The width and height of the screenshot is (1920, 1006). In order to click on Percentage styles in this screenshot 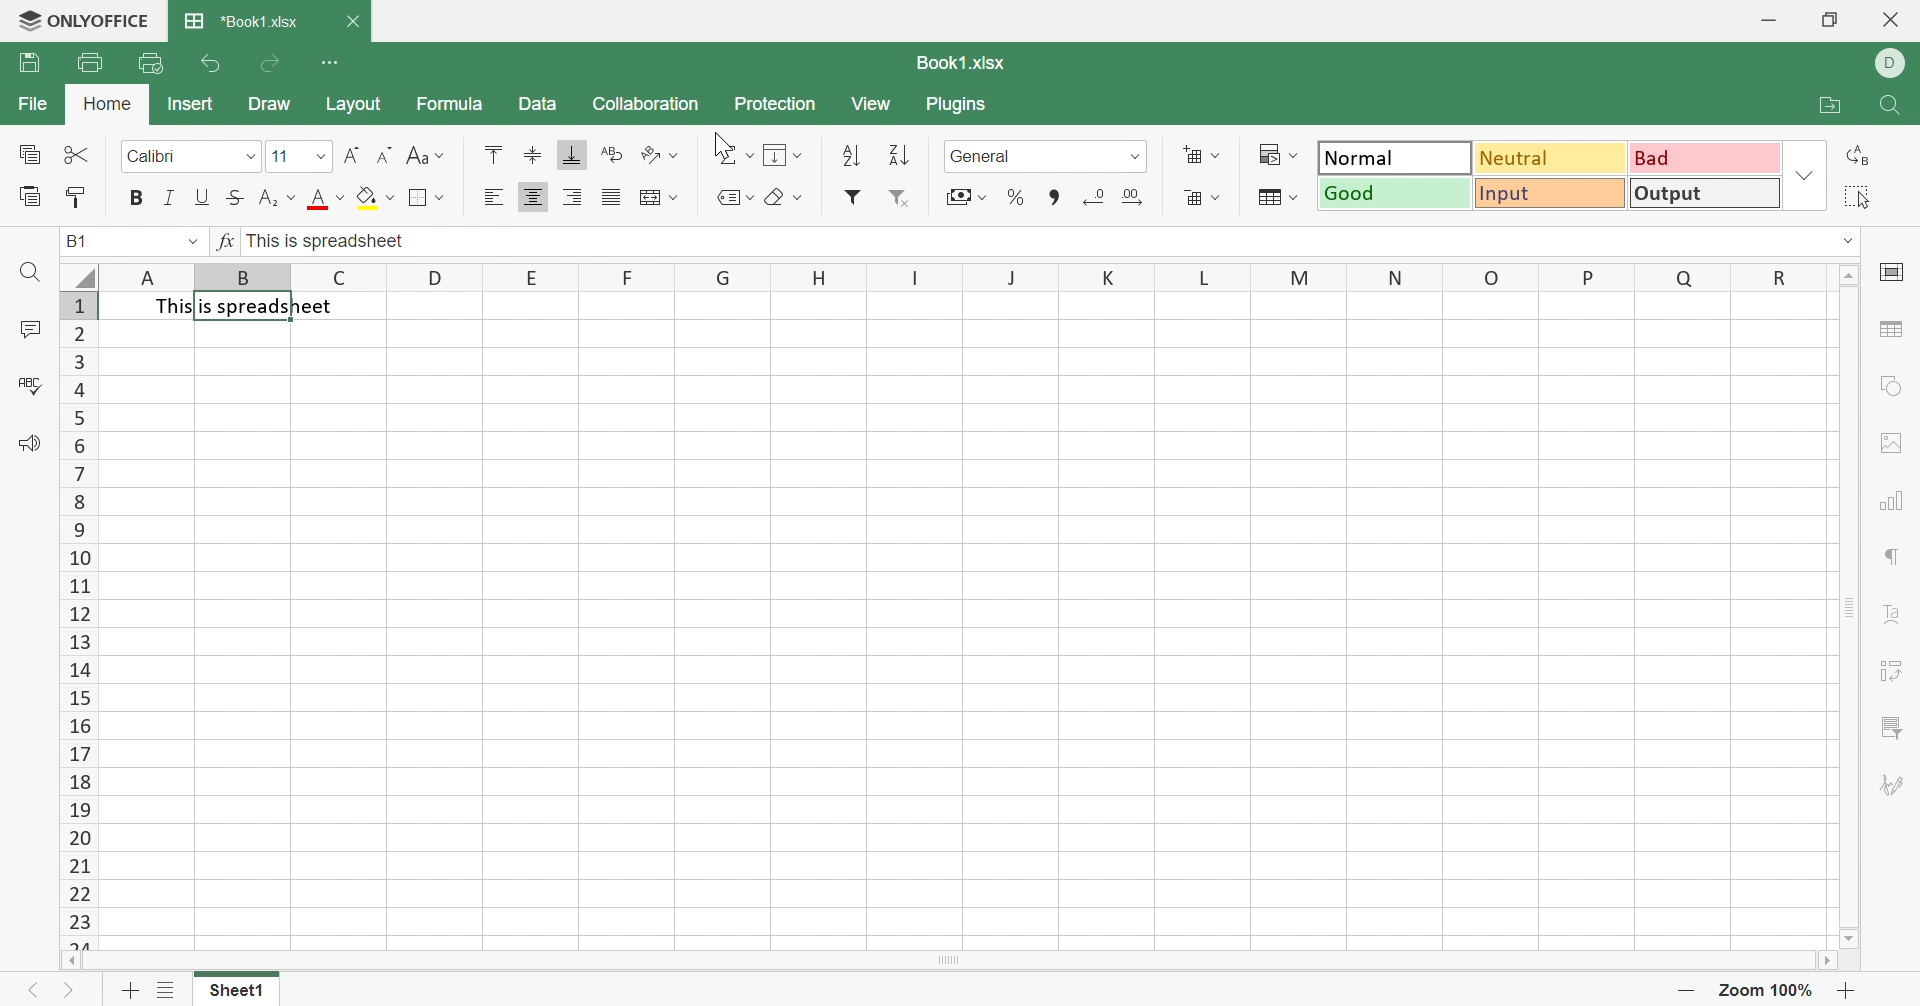, I will do `click(1014, 196)`.